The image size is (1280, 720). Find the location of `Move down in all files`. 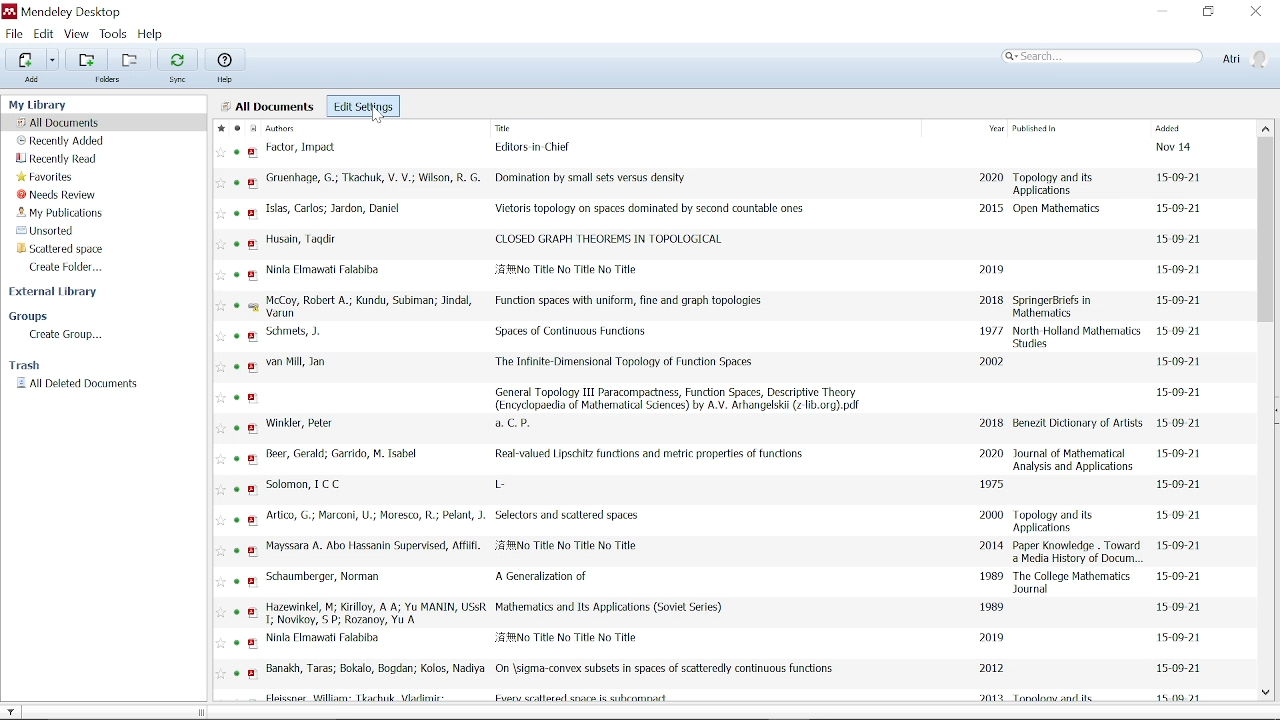

Move down in all files is located at coordinates (1266, 692).